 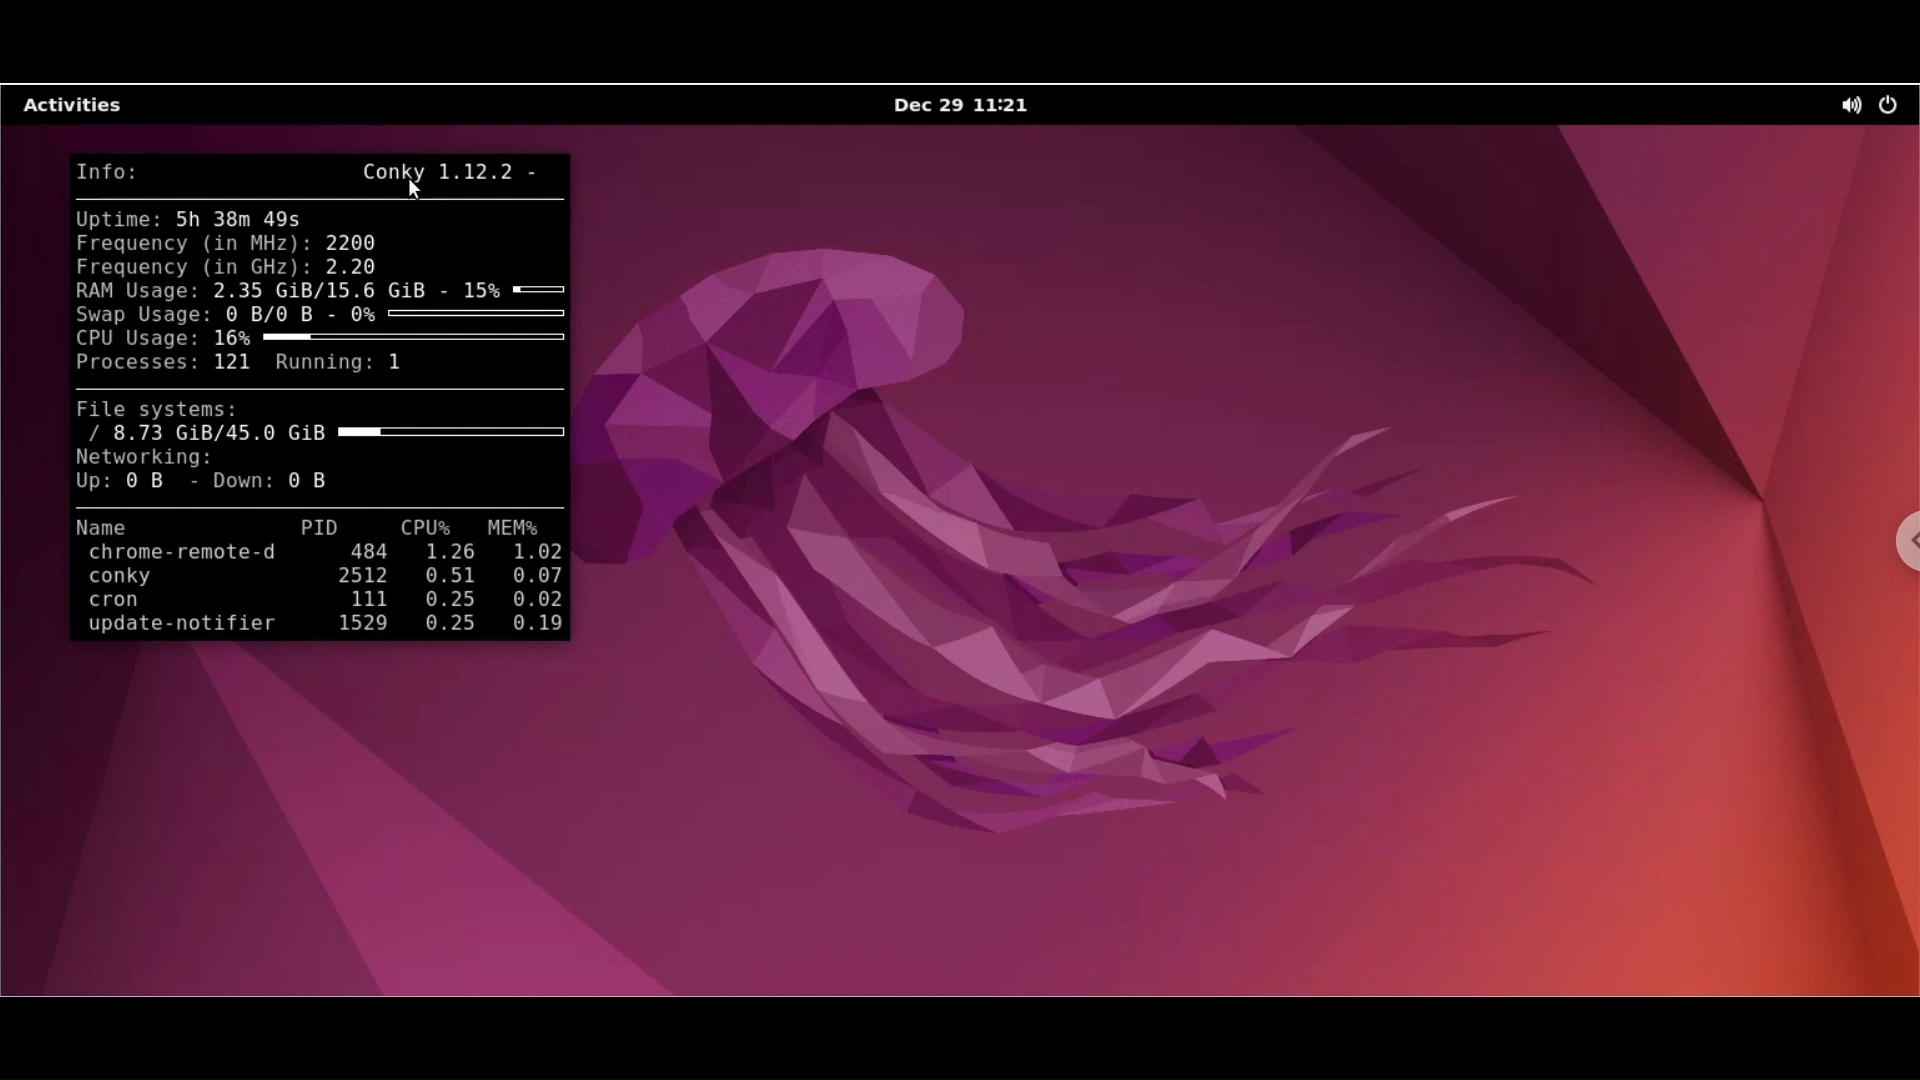 I want to click on 0.51, so click(x=447, y=575).